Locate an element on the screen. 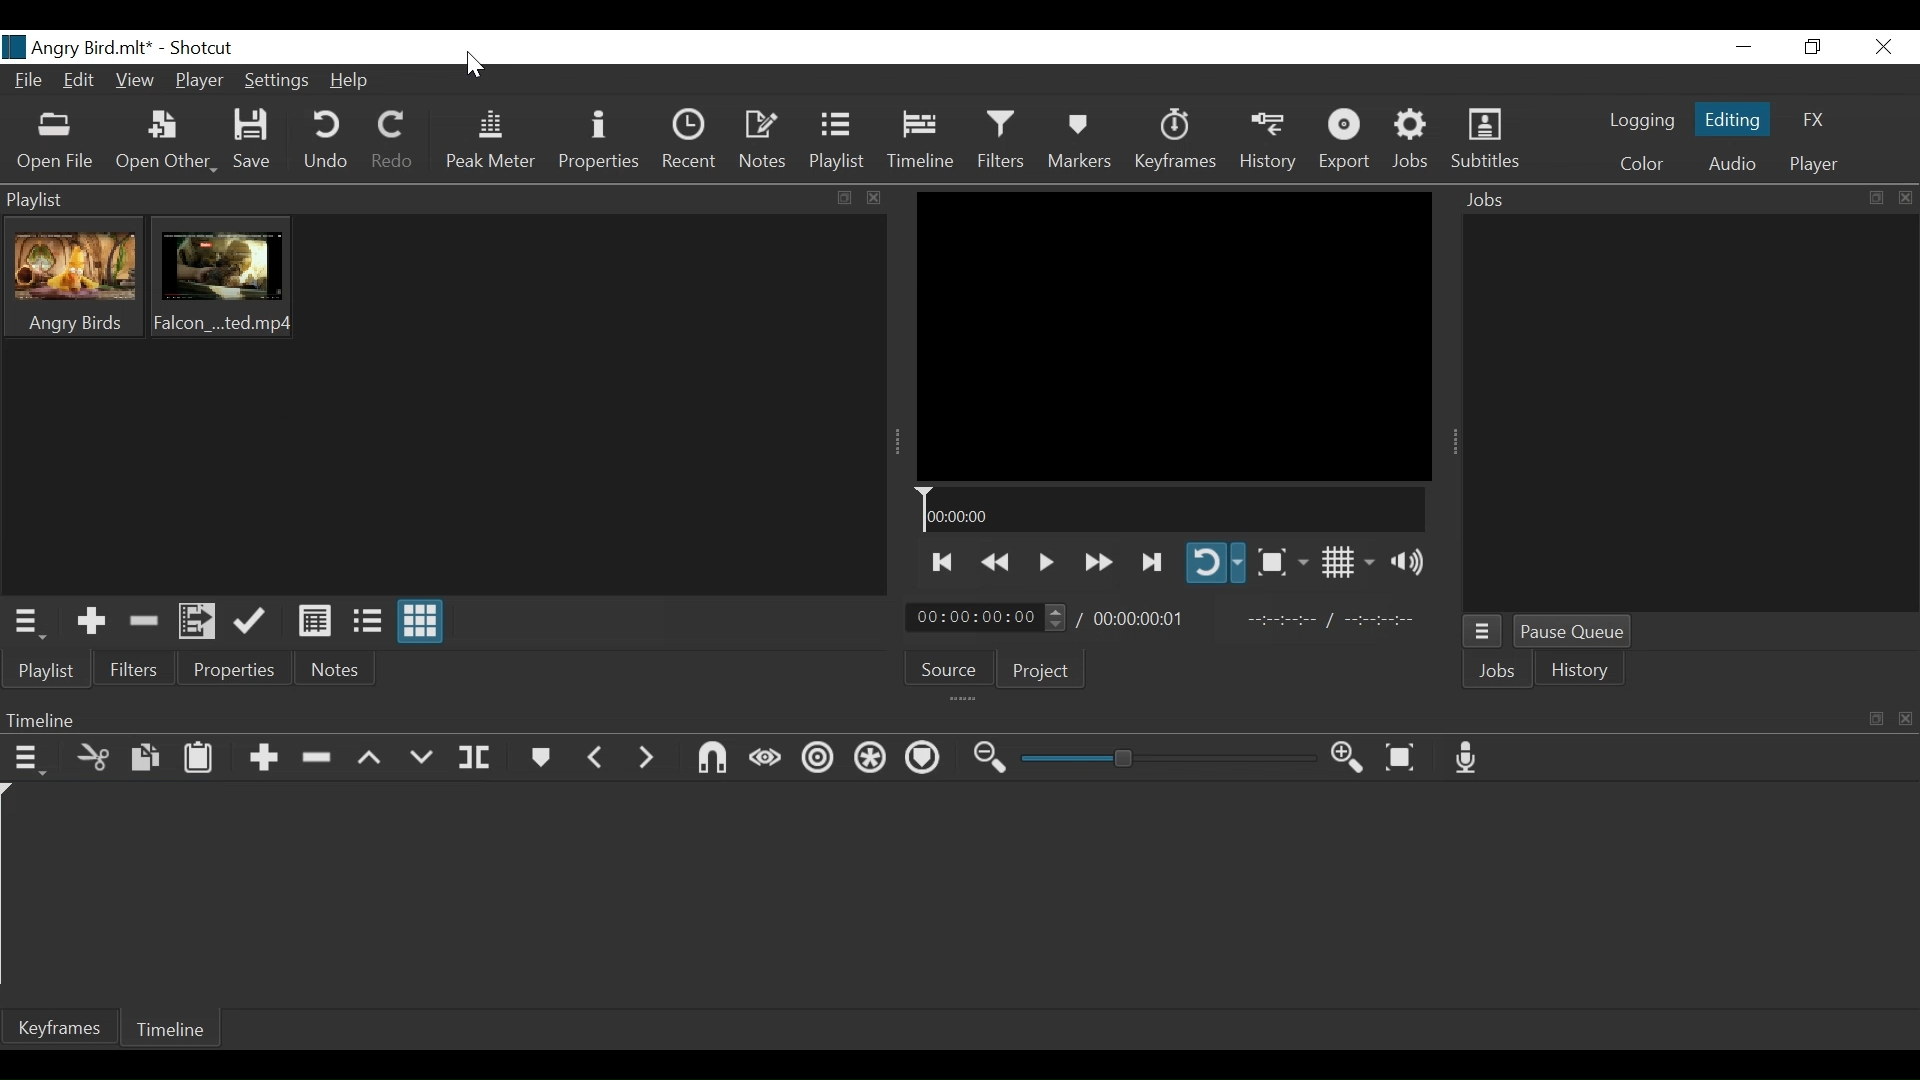  Filters is located at coordinates (137, 671).